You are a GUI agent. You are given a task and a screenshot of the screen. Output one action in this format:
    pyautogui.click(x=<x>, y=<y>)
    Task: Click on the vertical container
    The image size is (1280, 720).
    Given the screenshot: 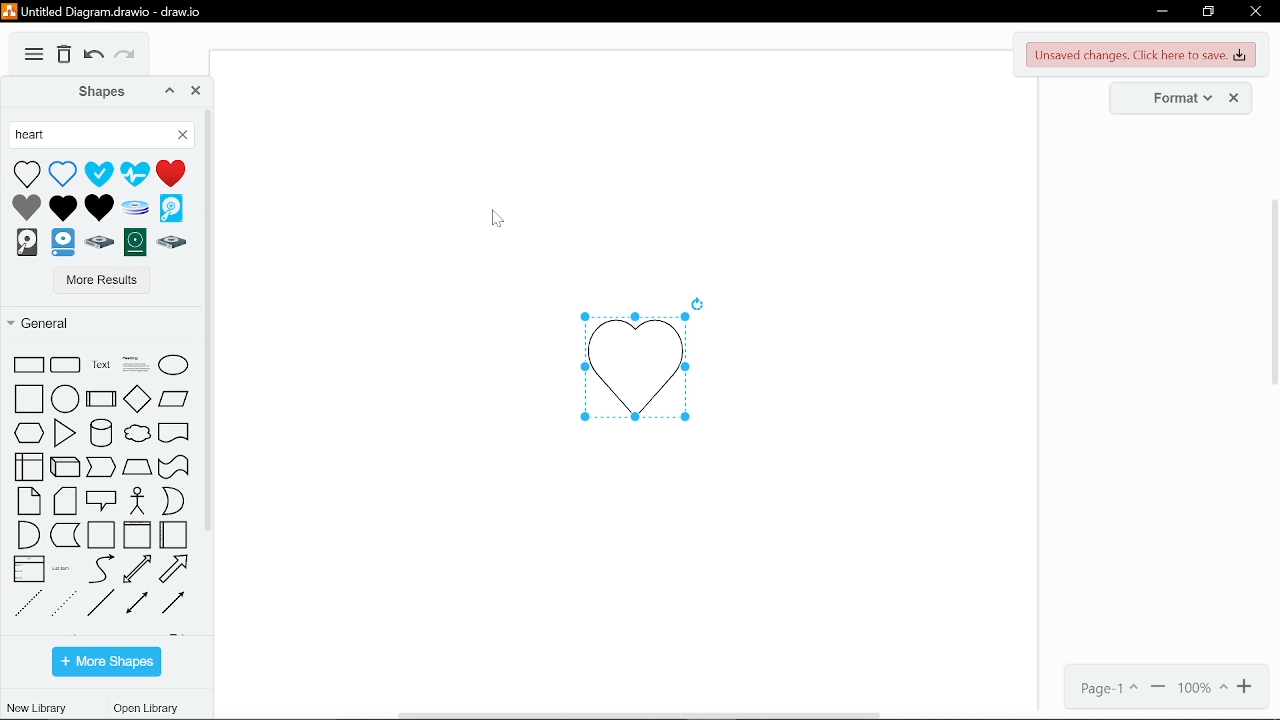 What is the action you would take?
    pyautogui.click(x=139, y=536)
    